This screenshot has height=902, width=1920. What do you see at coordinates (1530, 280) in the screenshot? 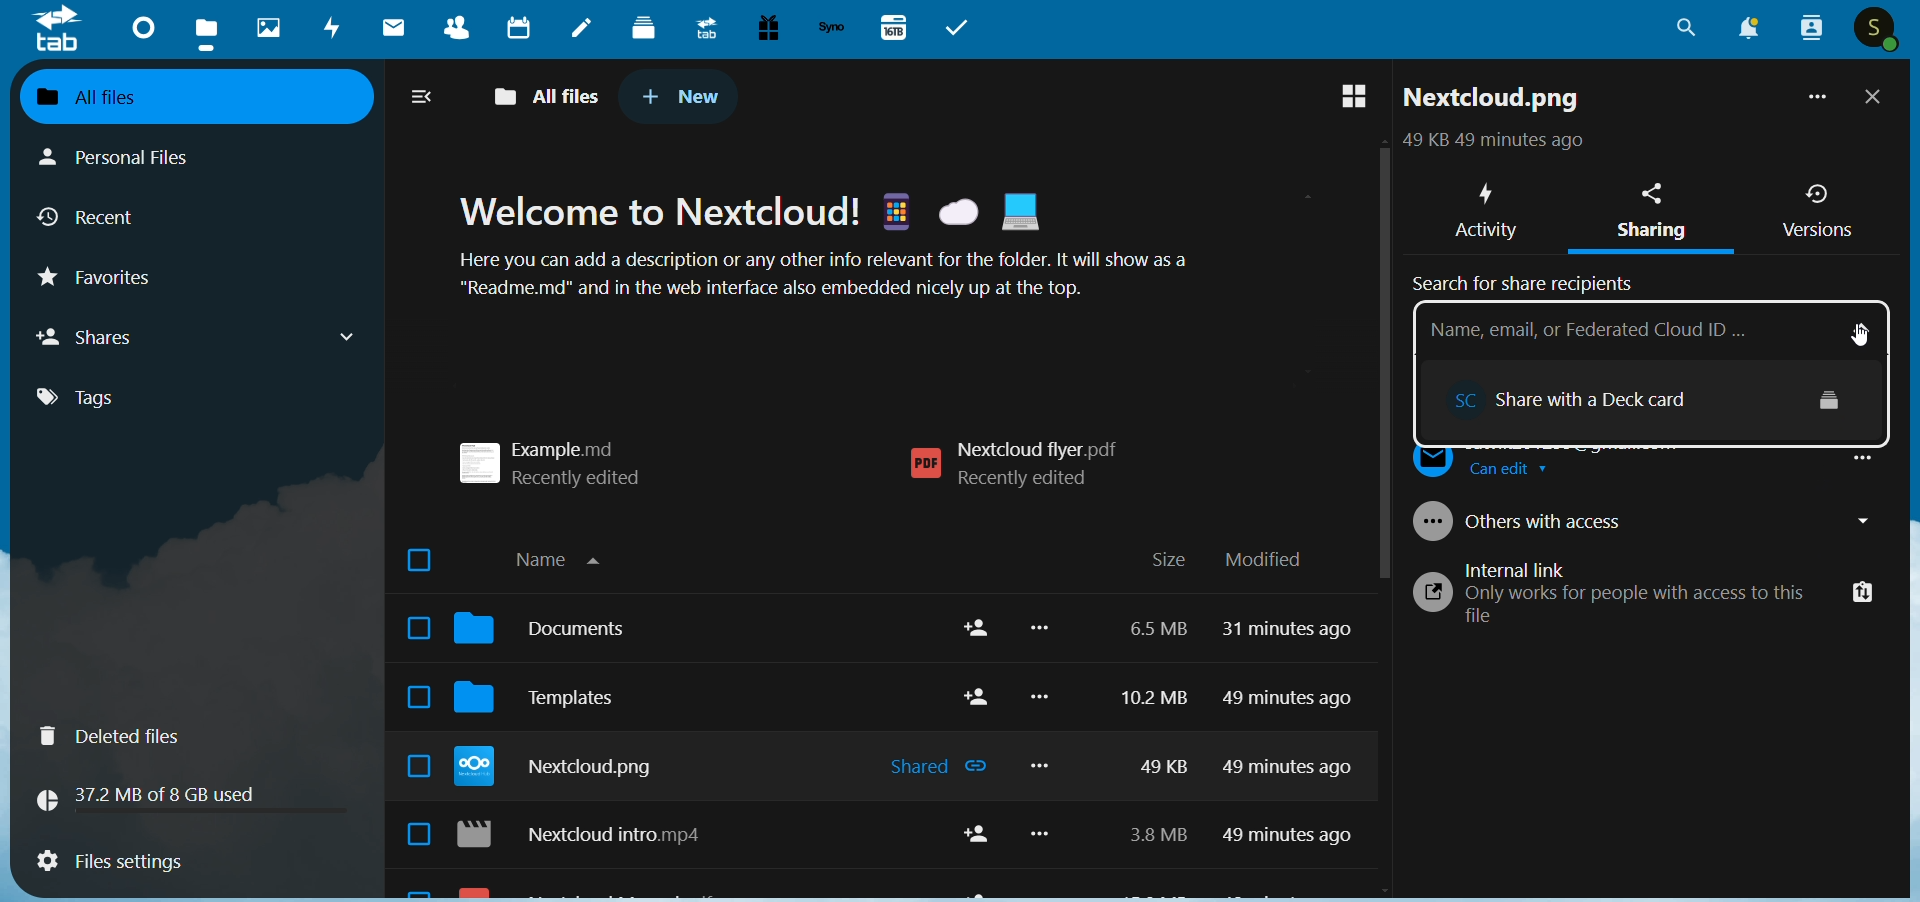
I see `search for share recipients` at bounding box center [1530, 280].